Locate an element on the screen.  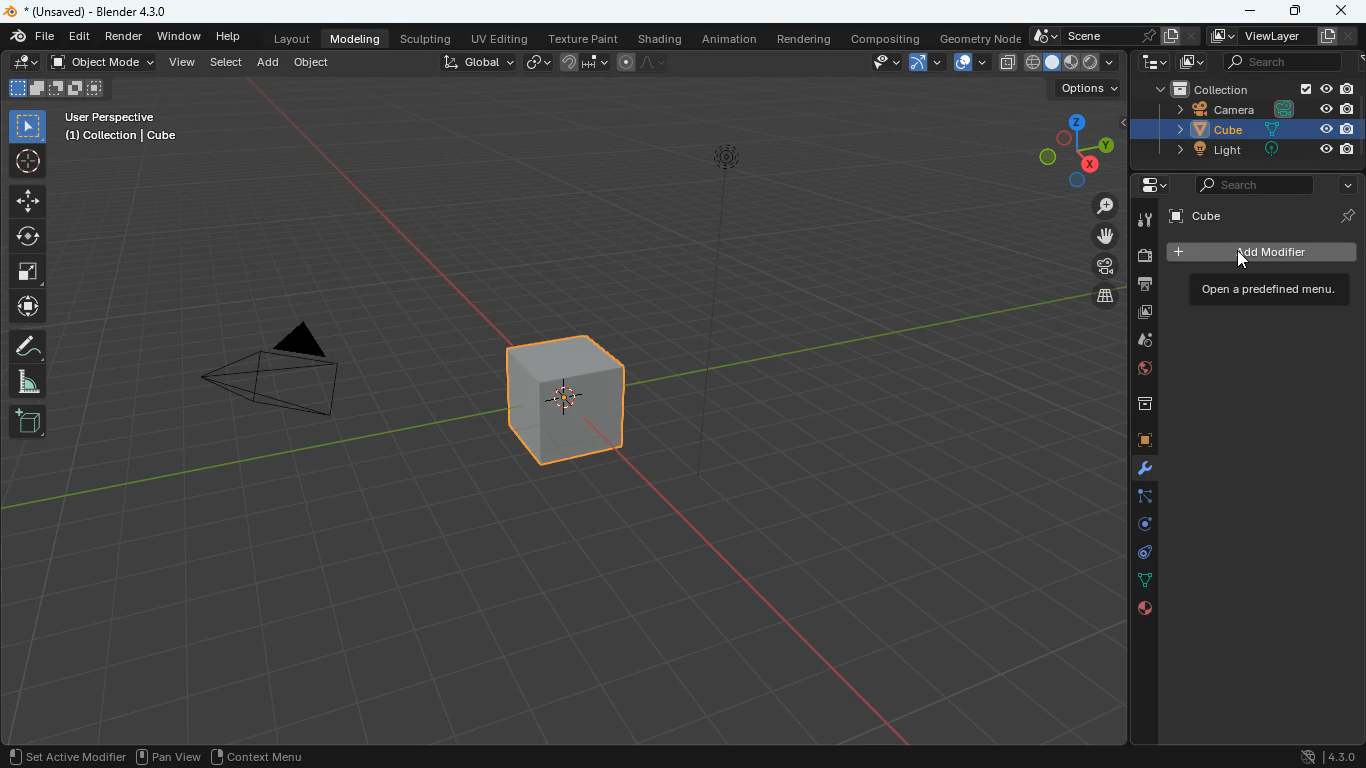
zoom is located at coordinates (1101, 207).